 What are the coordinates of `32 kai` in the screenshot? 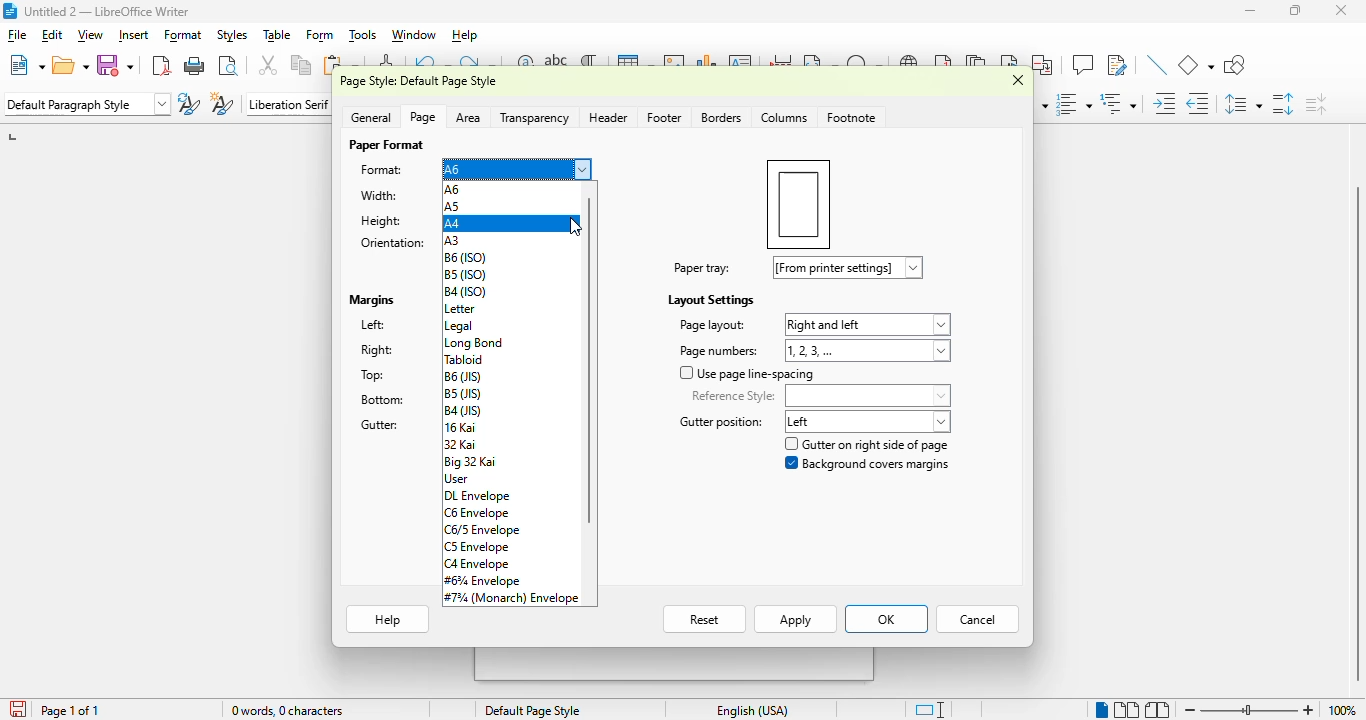 It's located at (461, 444).